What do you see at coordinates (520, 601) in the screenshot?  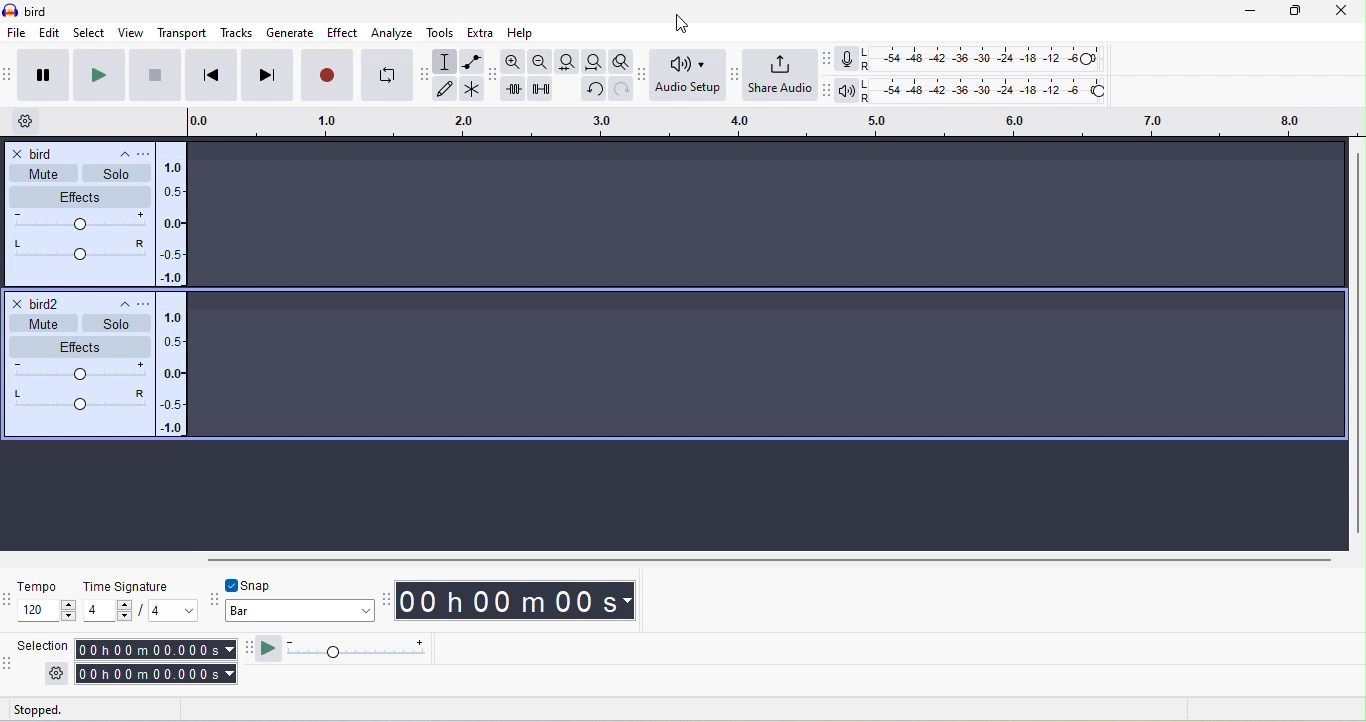 I see `00 h 00 m 00 s` at bounding box center [520, 601].